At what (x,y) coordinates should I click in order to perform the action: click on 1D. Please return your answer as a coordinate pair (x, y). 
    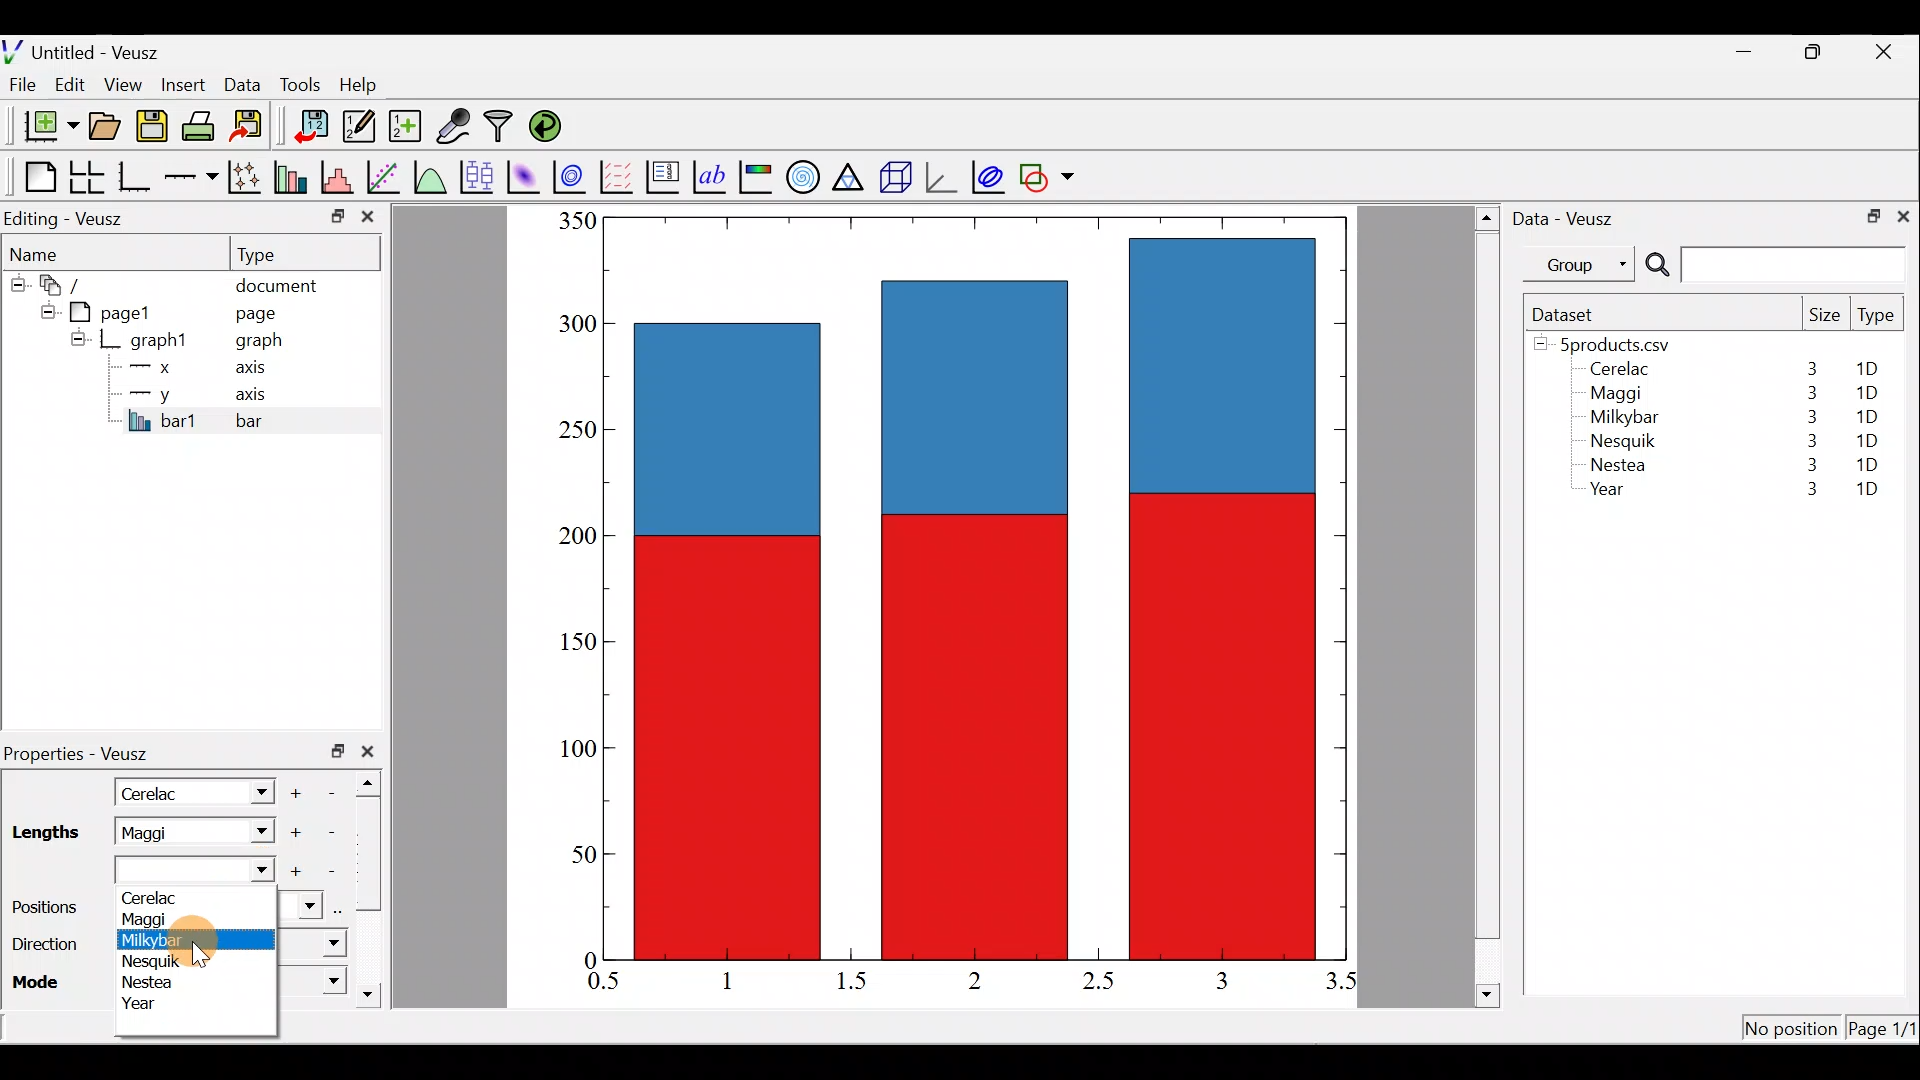
    Looking at the image, I should click on (1862, 416).